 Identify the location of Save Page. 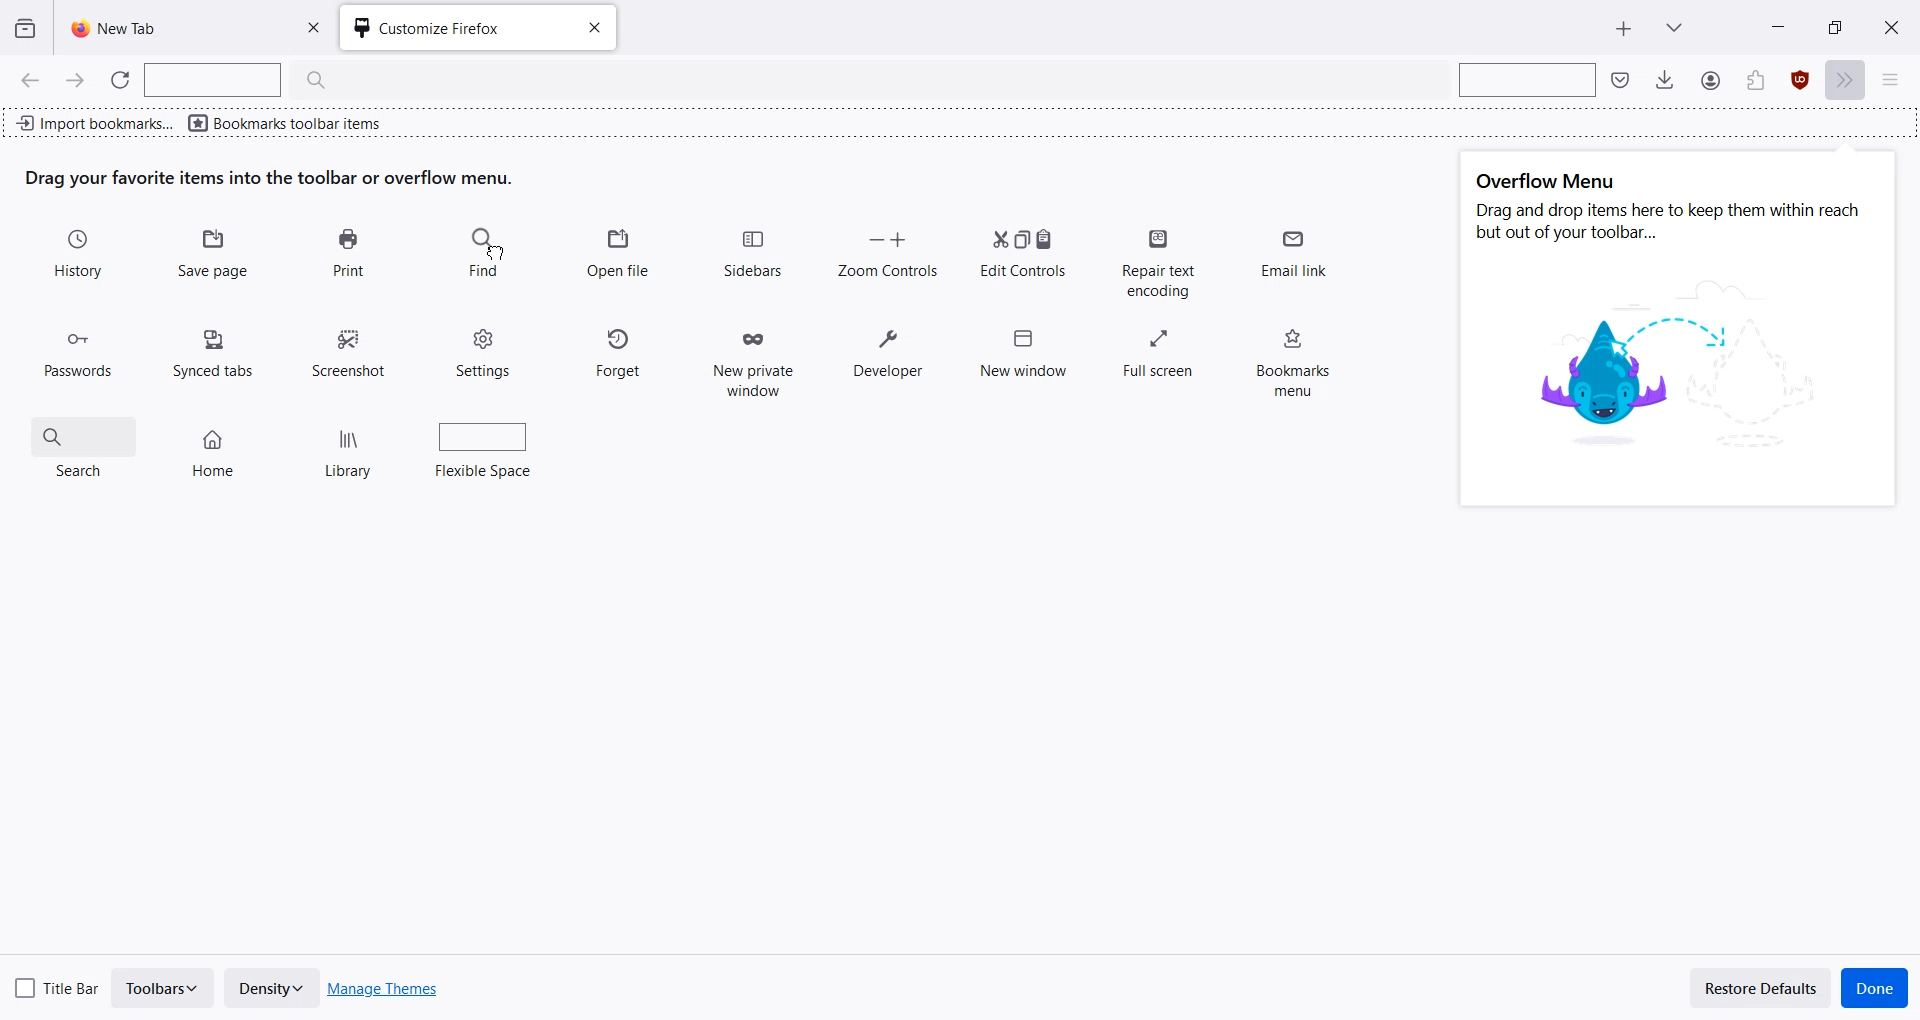
(216, 255).